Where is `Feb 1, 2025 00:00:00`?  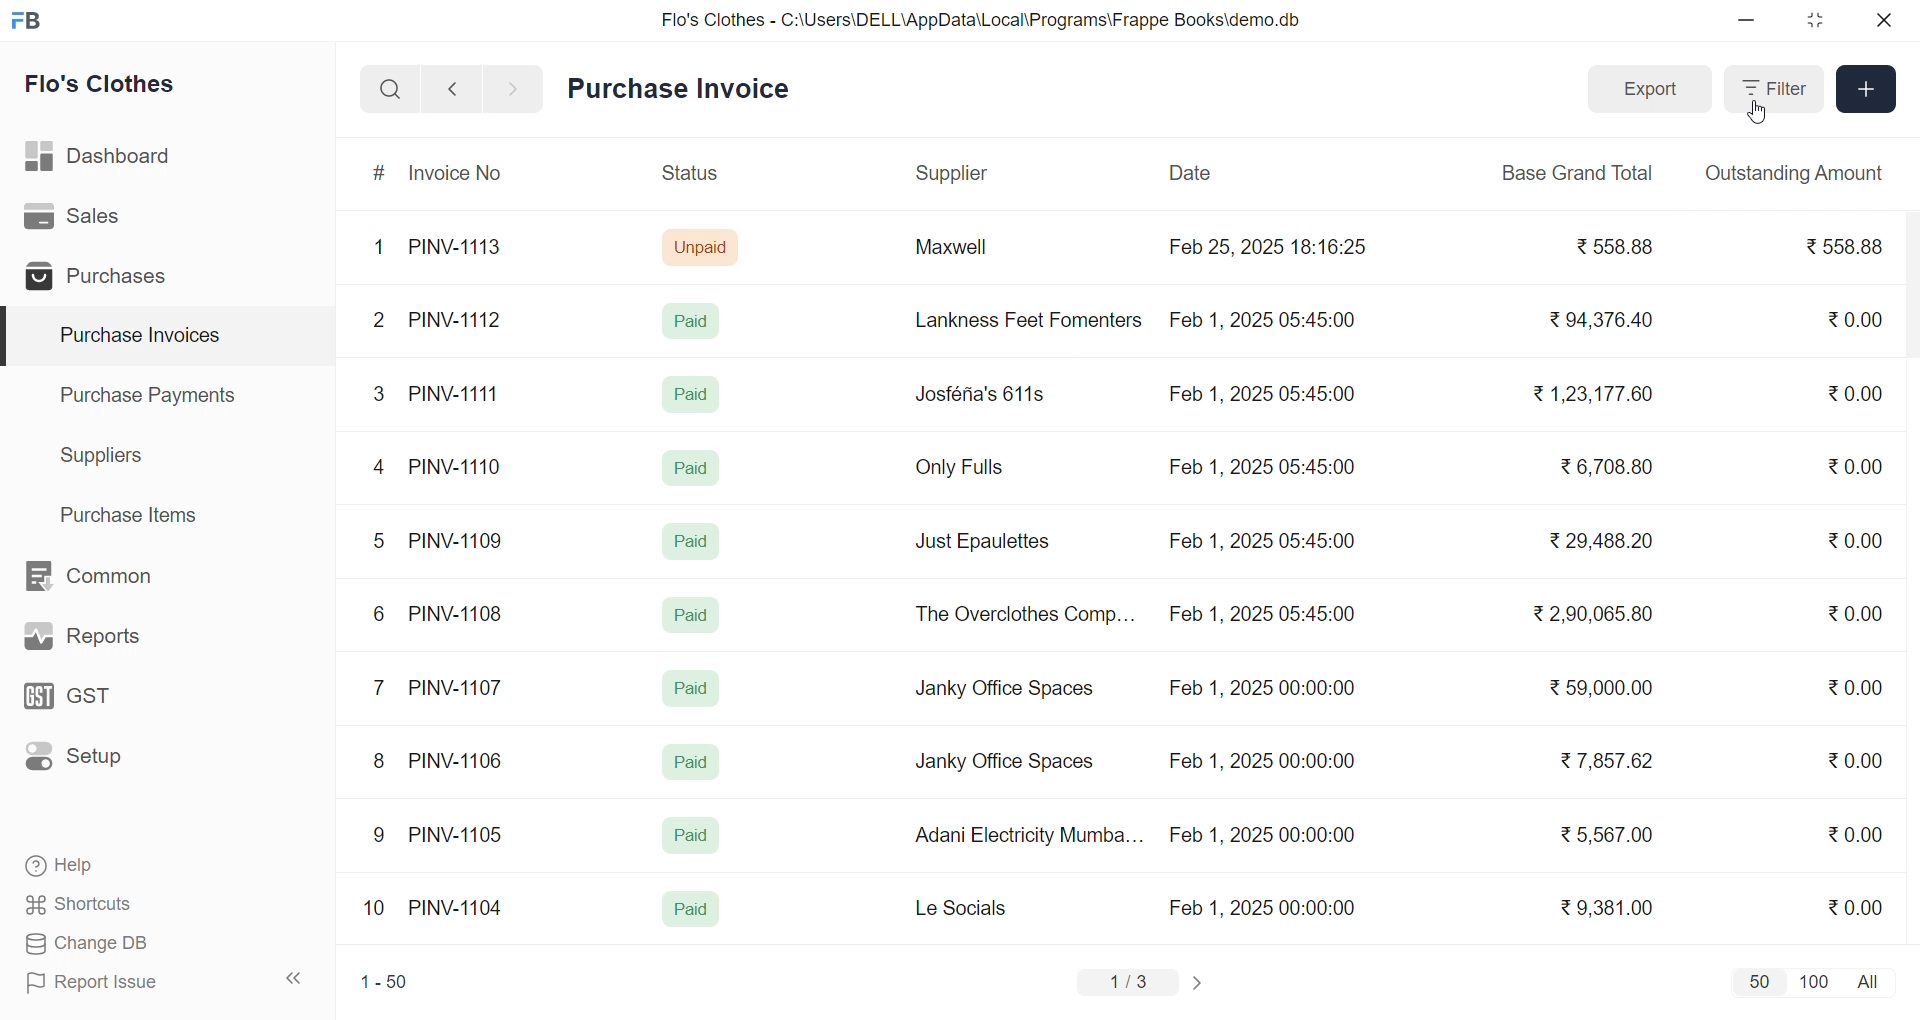 Feb 1, 2025 00:00:00 is located at coordinates (1261, 691).